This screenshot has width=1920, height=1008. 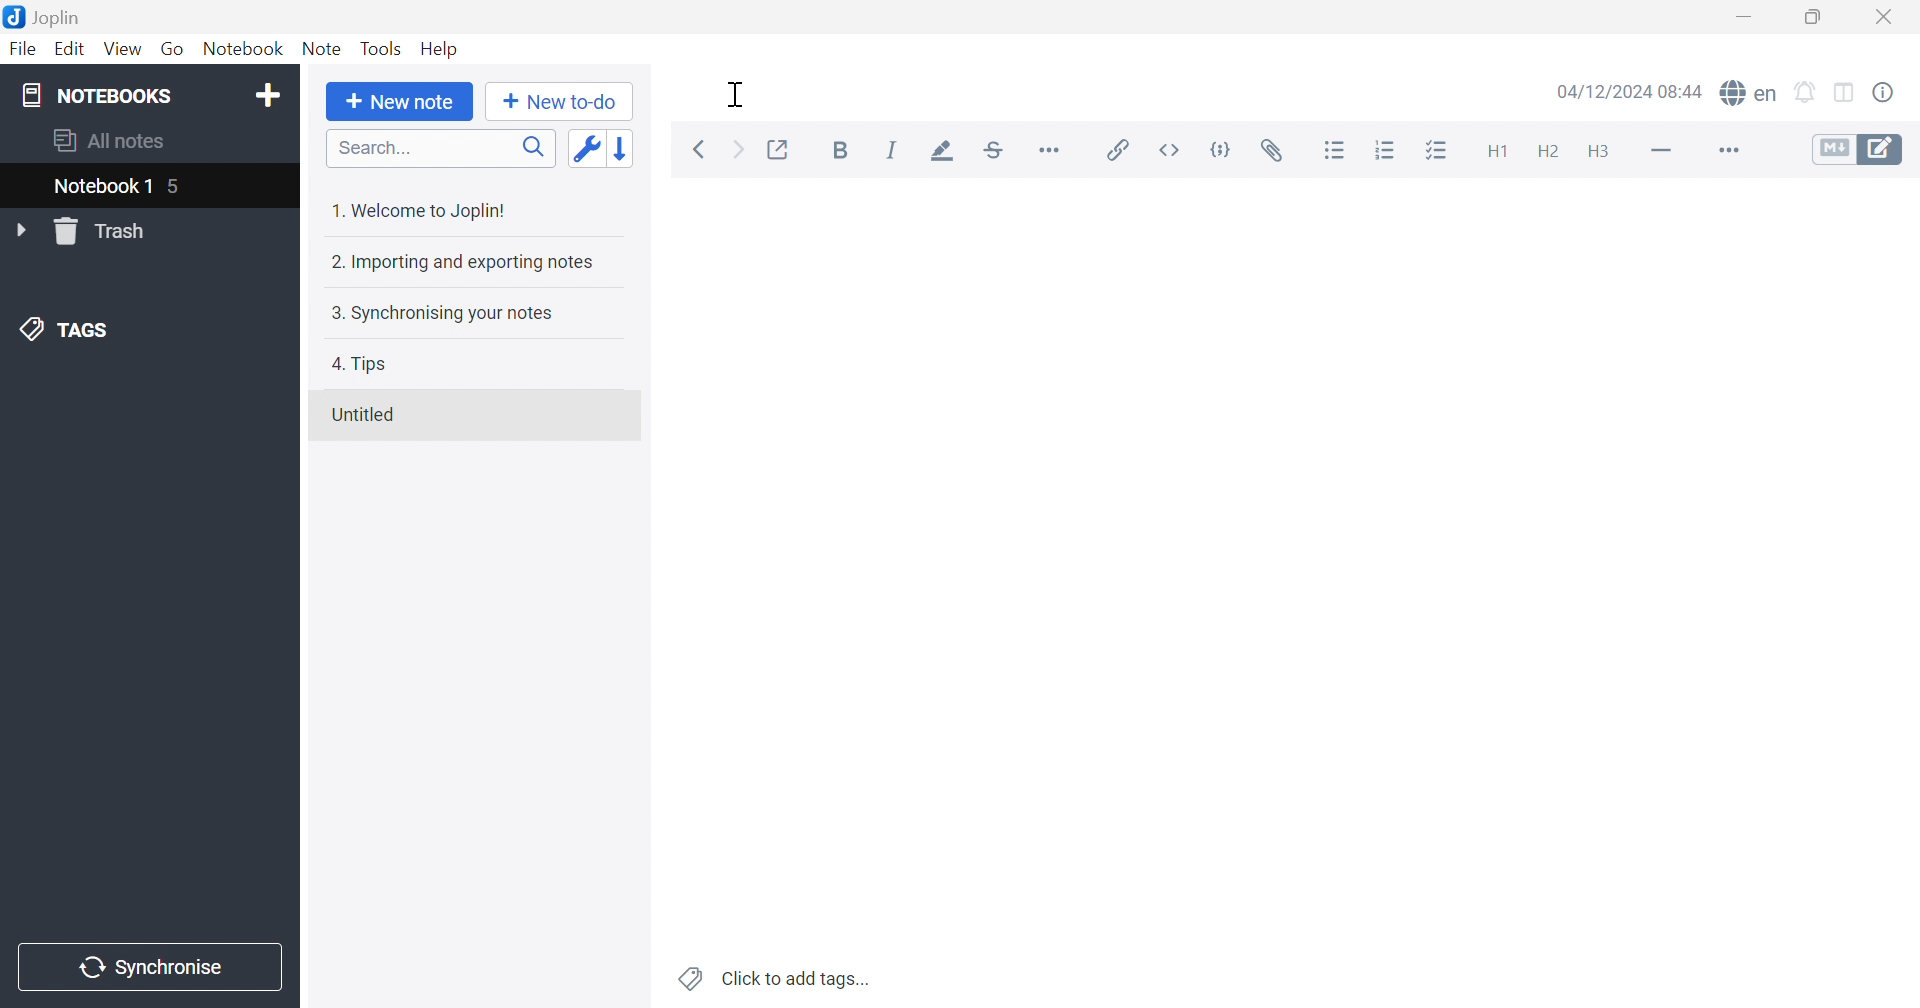 What do you see at coordinates (1753, 92) in the screenshot?
I see `Spell checker` at bounding box center [1753, 92].